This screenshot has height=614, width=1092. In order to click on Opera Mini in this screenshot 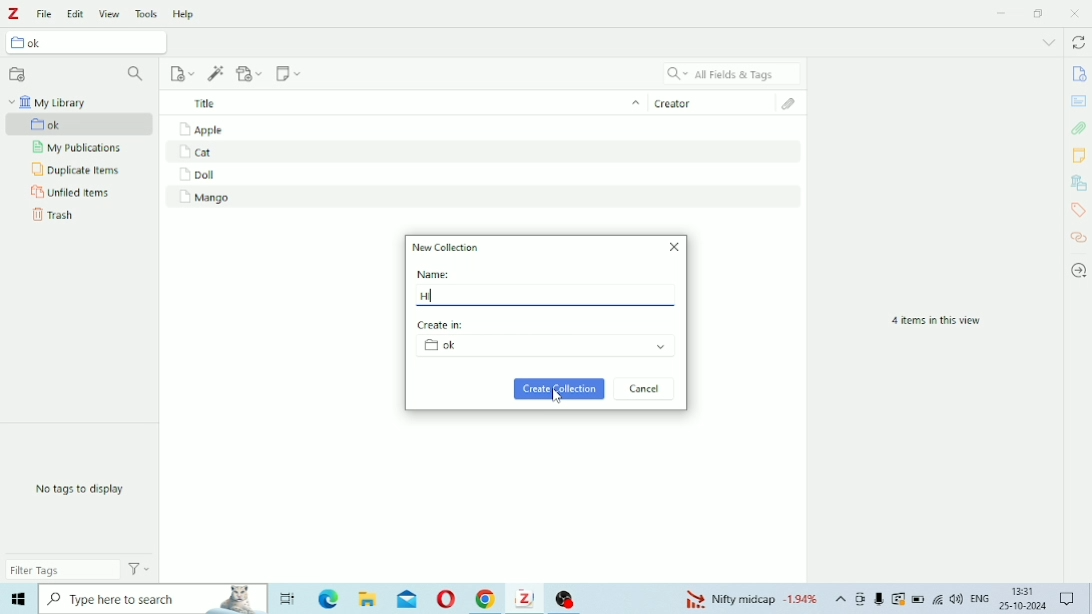, I will do `click(446, 599)`.